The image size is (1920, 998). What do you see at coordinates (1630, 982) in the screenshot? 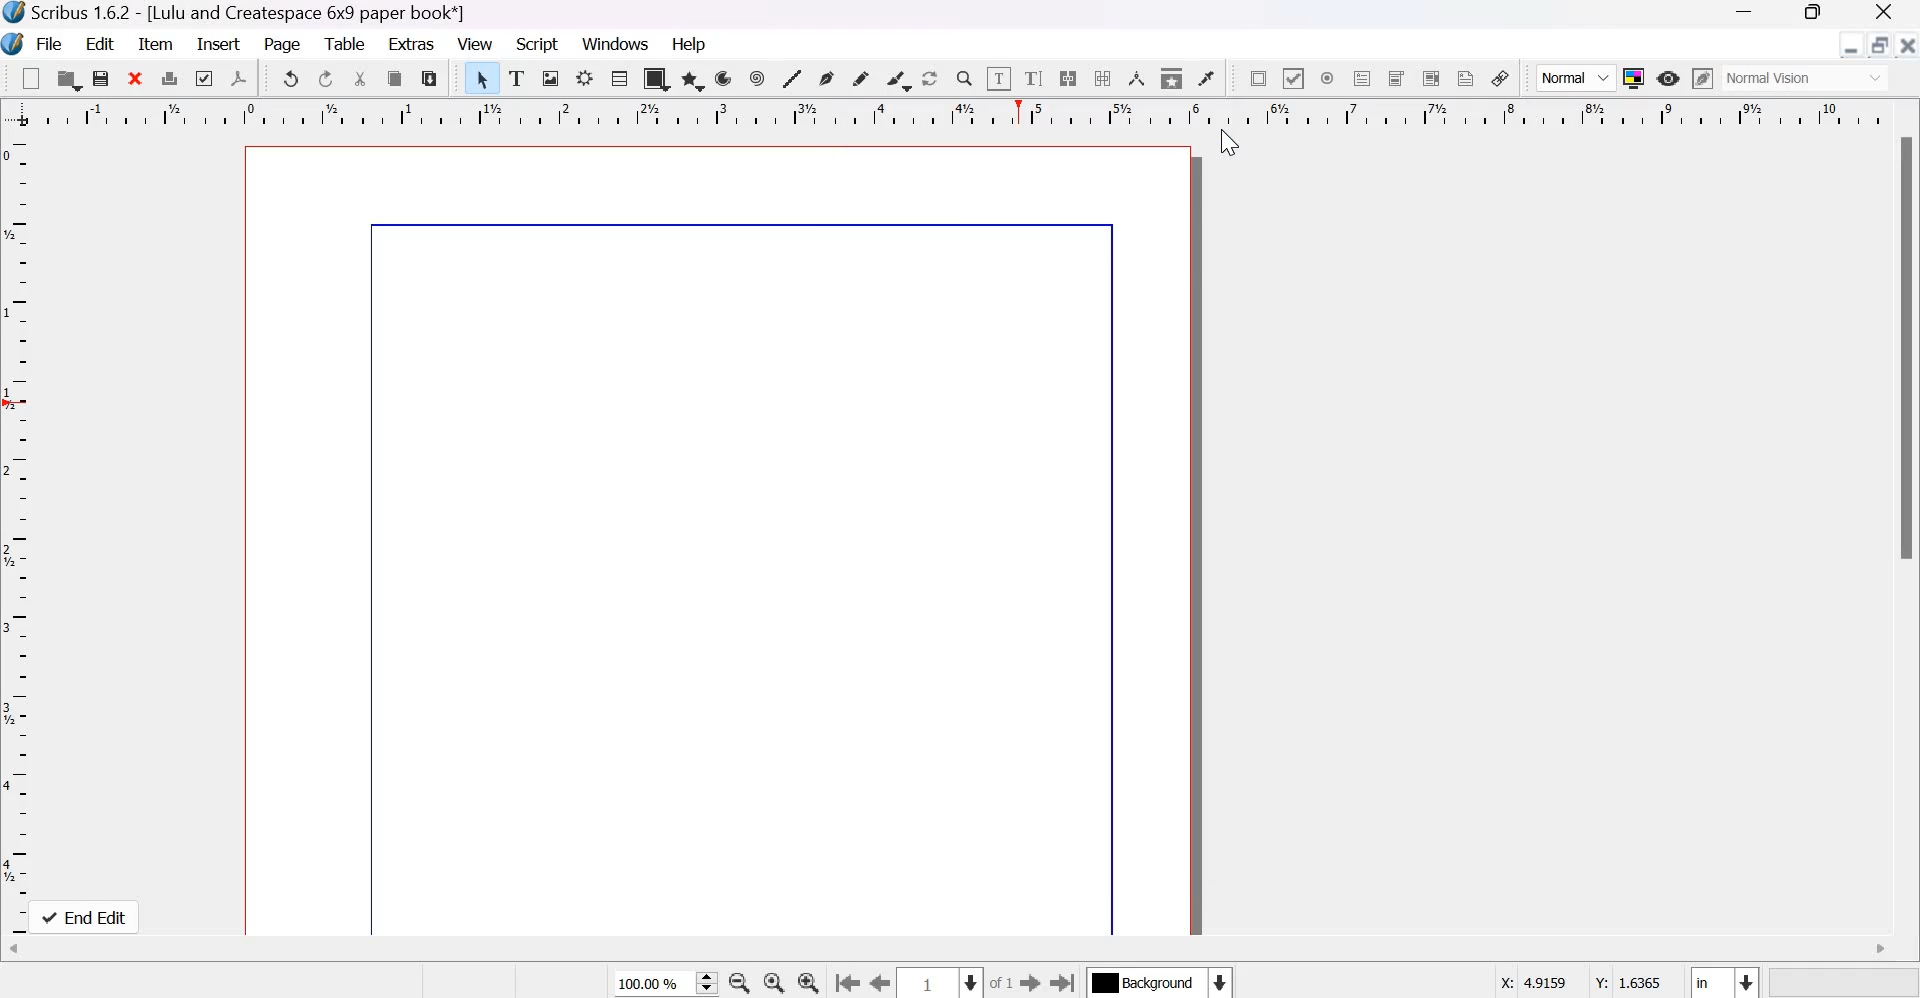
I see `Y coordinates` at bounding box center [1630, 982].